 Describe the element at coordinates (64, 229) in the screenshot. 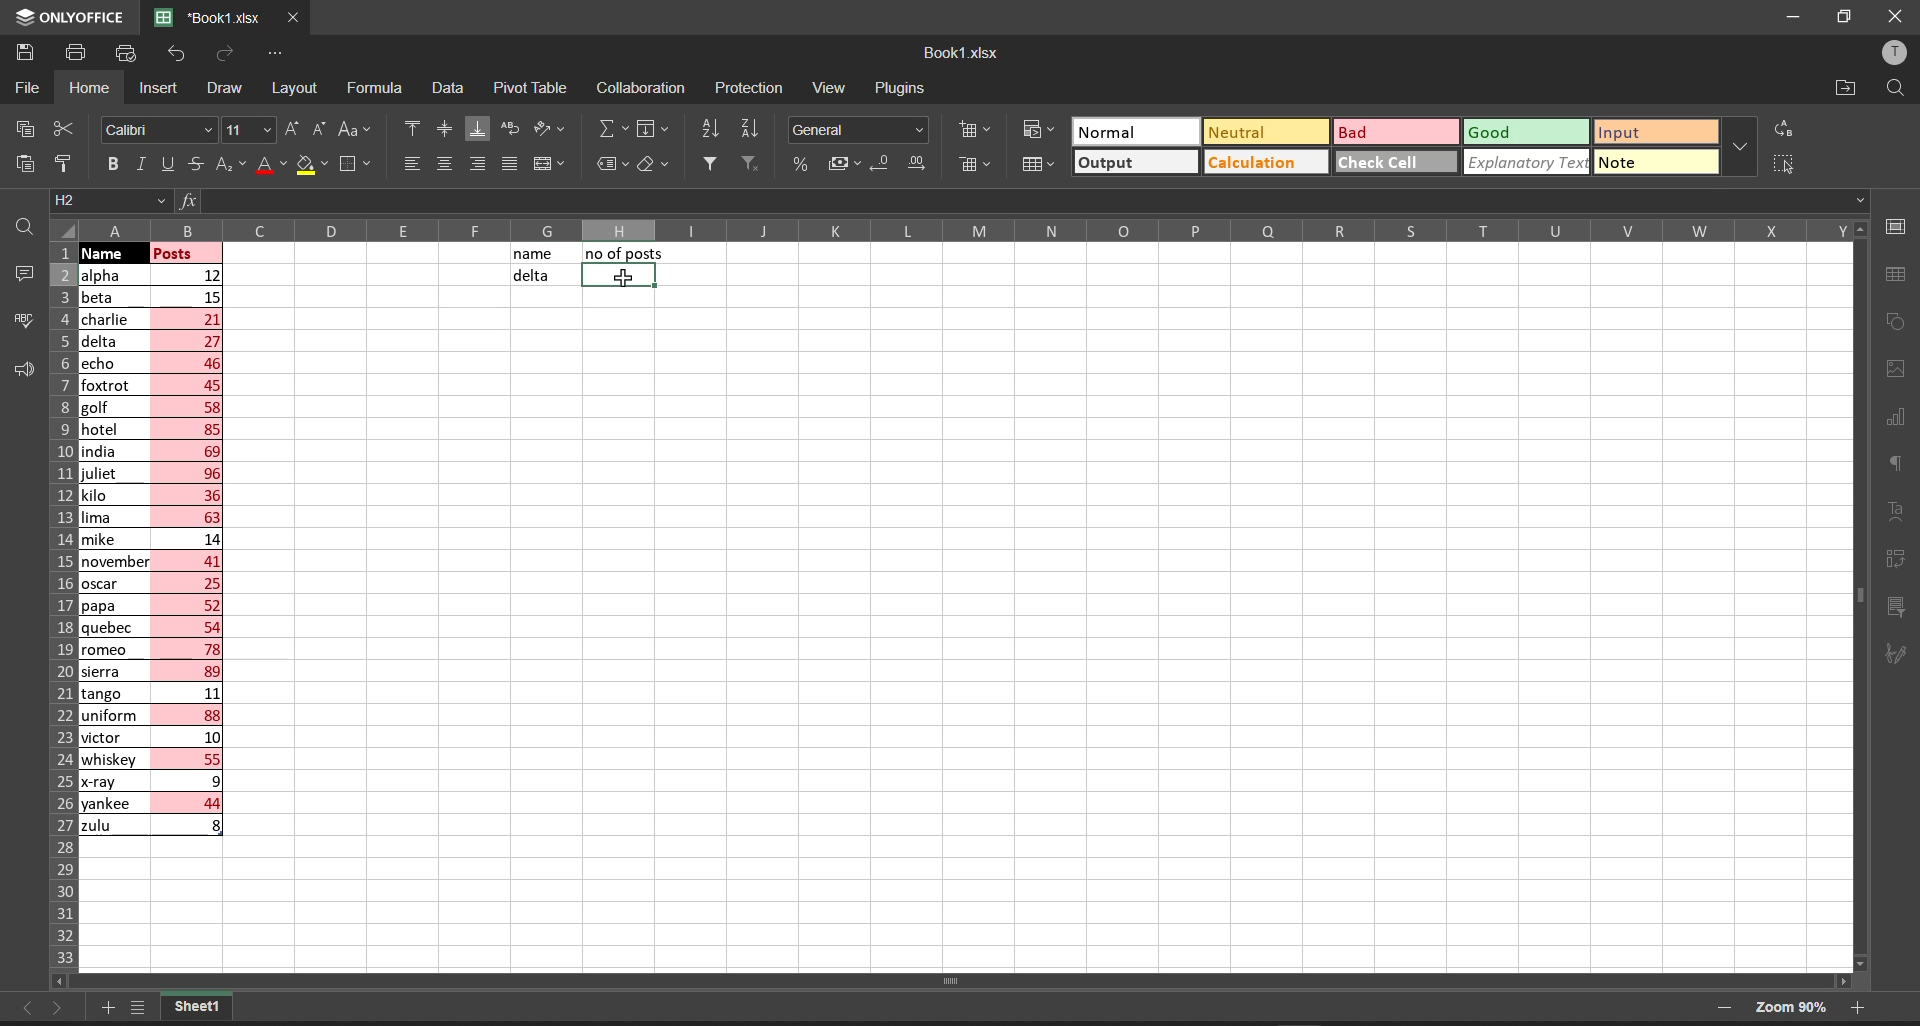

I see `select all` at that location.